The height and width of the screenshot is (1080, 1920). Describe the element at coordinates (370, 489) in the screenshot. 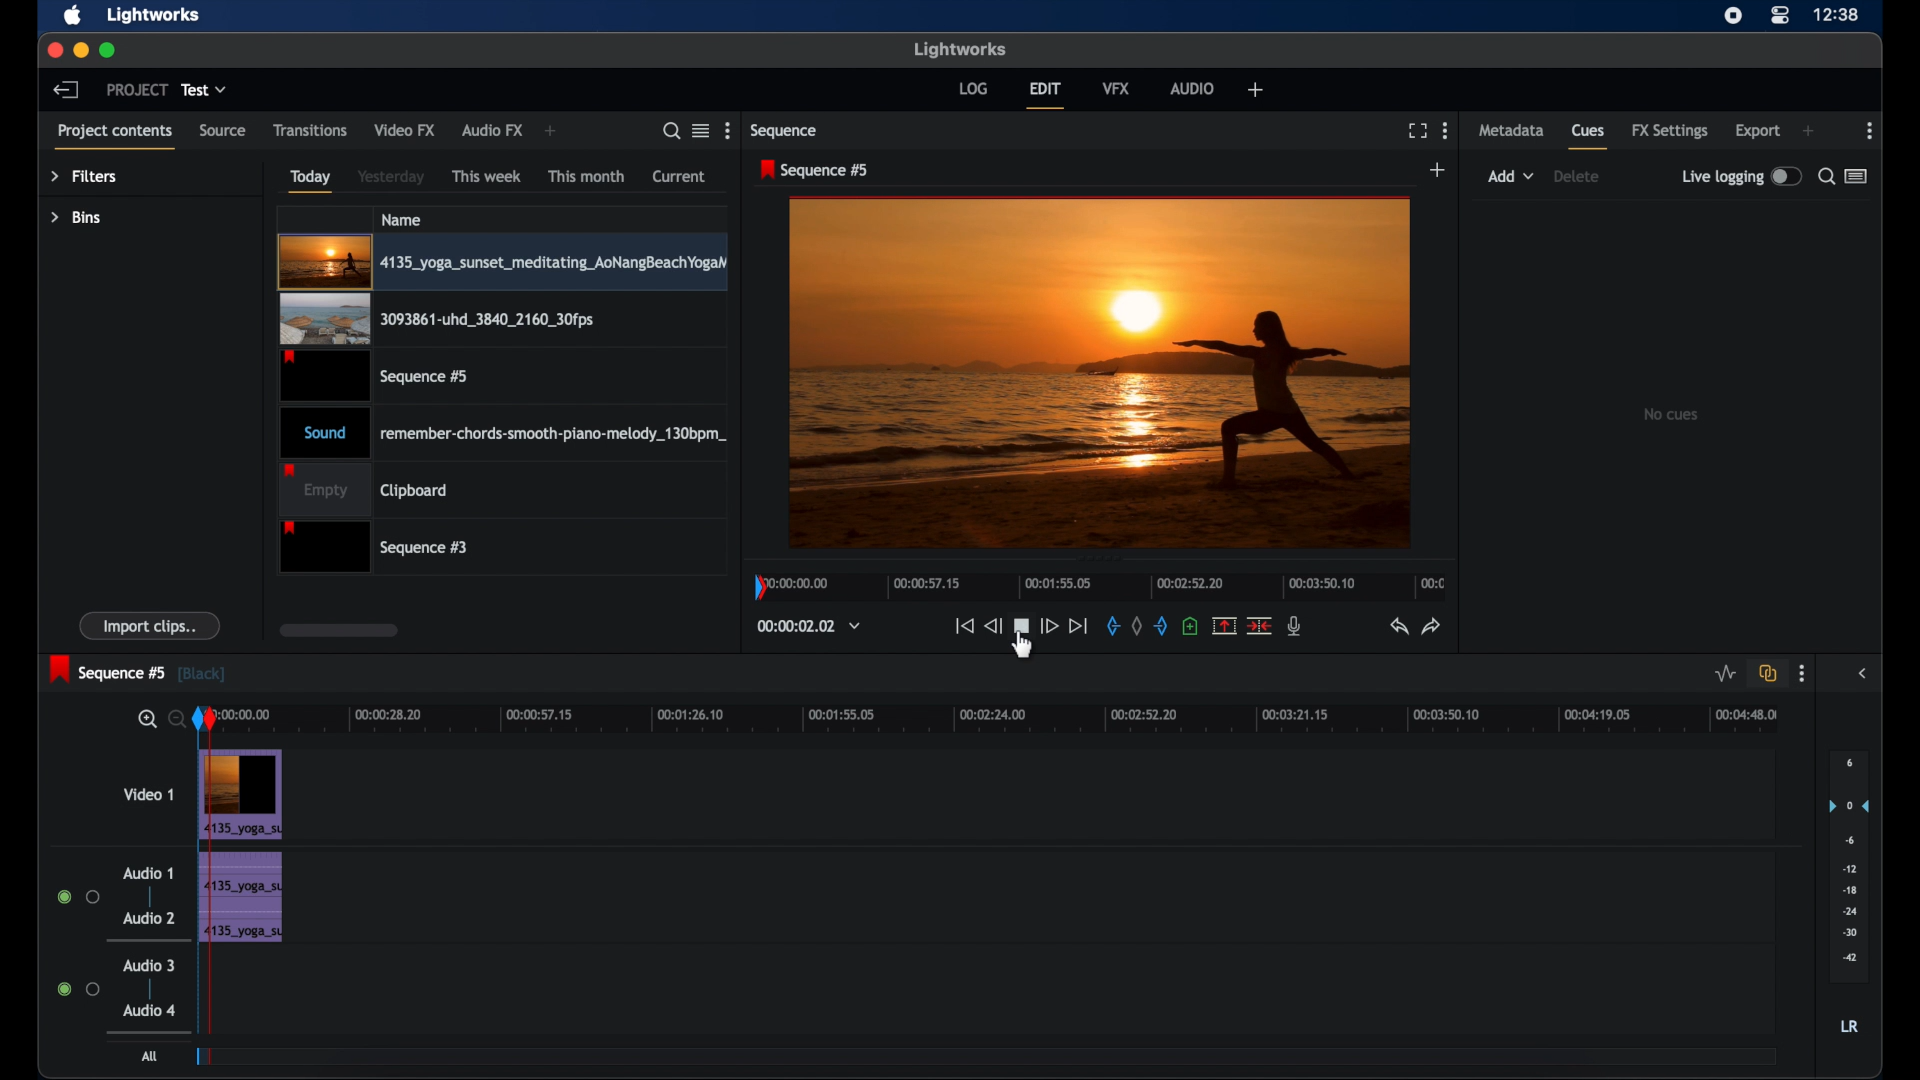

I see `clipboard` at that location.